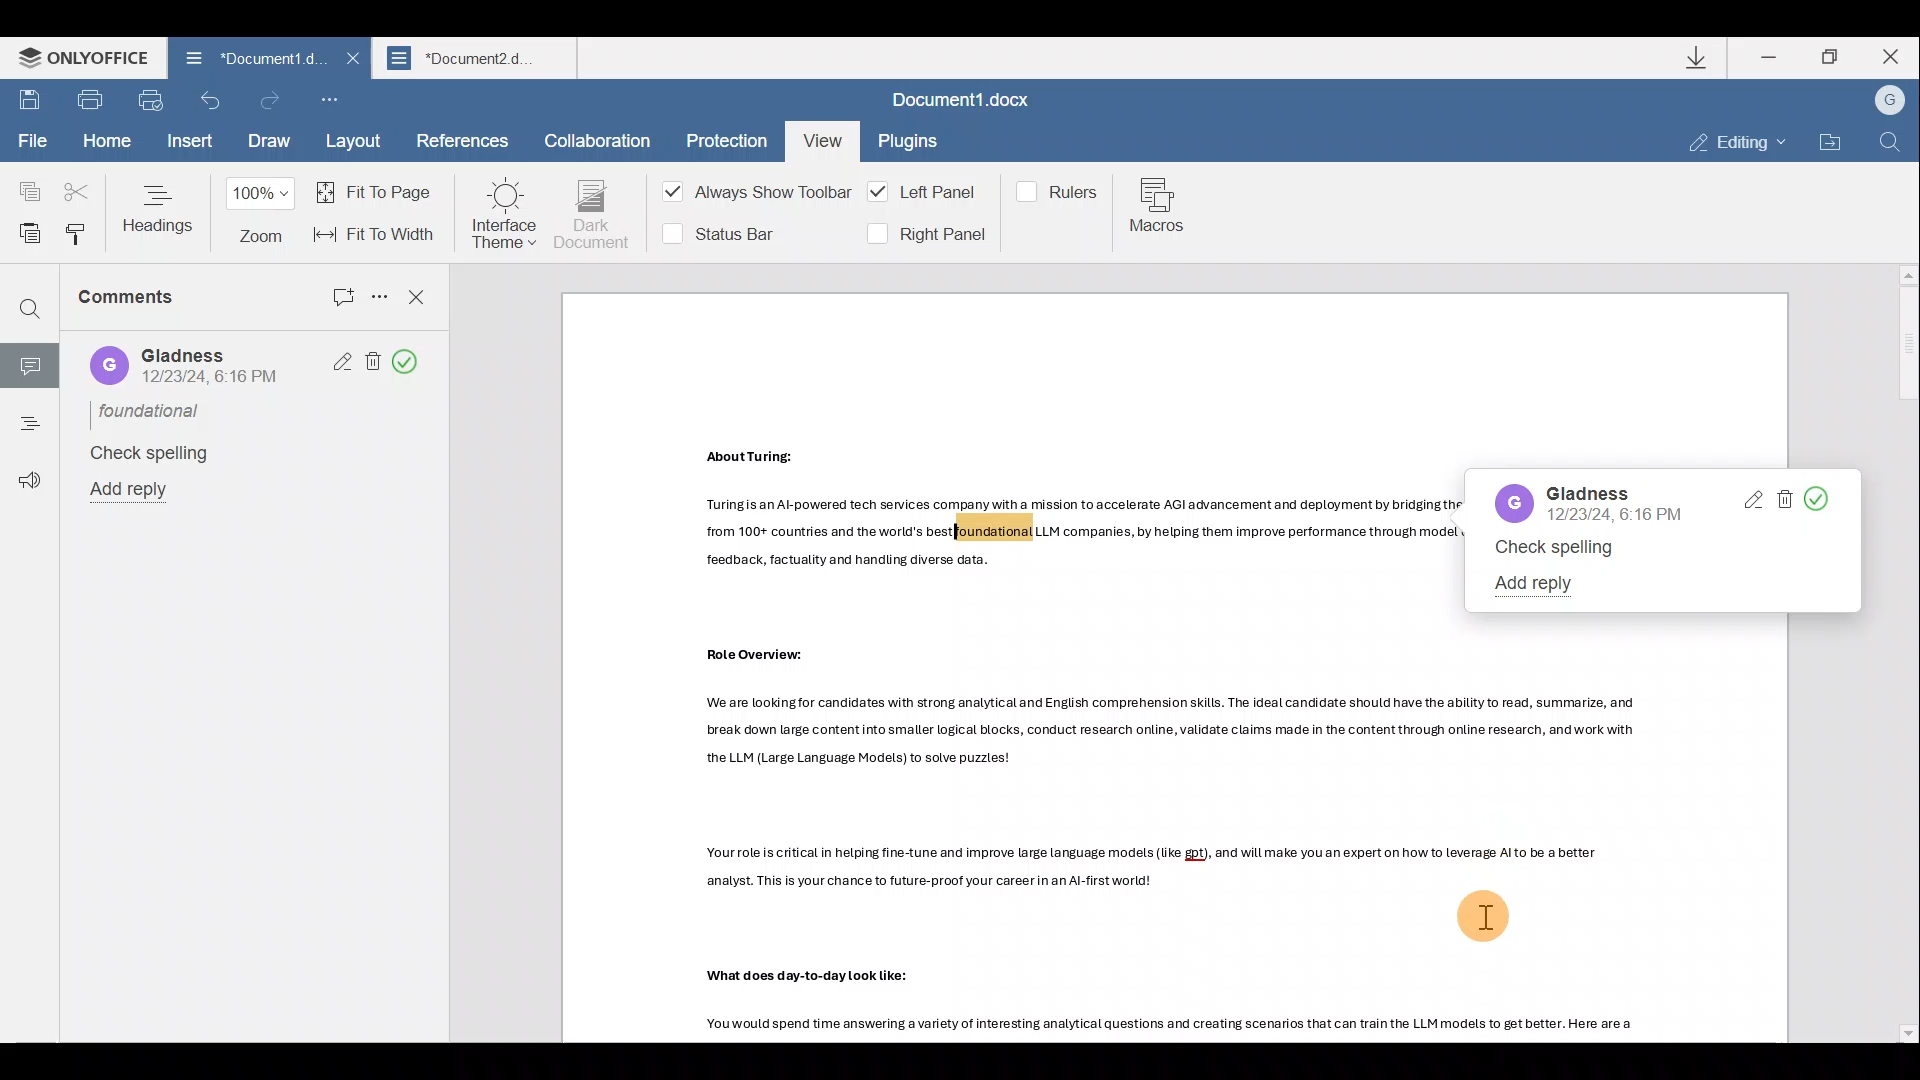 This screenshot has width=1920, height=1080. I want to click on Headings, so click(160, 208).